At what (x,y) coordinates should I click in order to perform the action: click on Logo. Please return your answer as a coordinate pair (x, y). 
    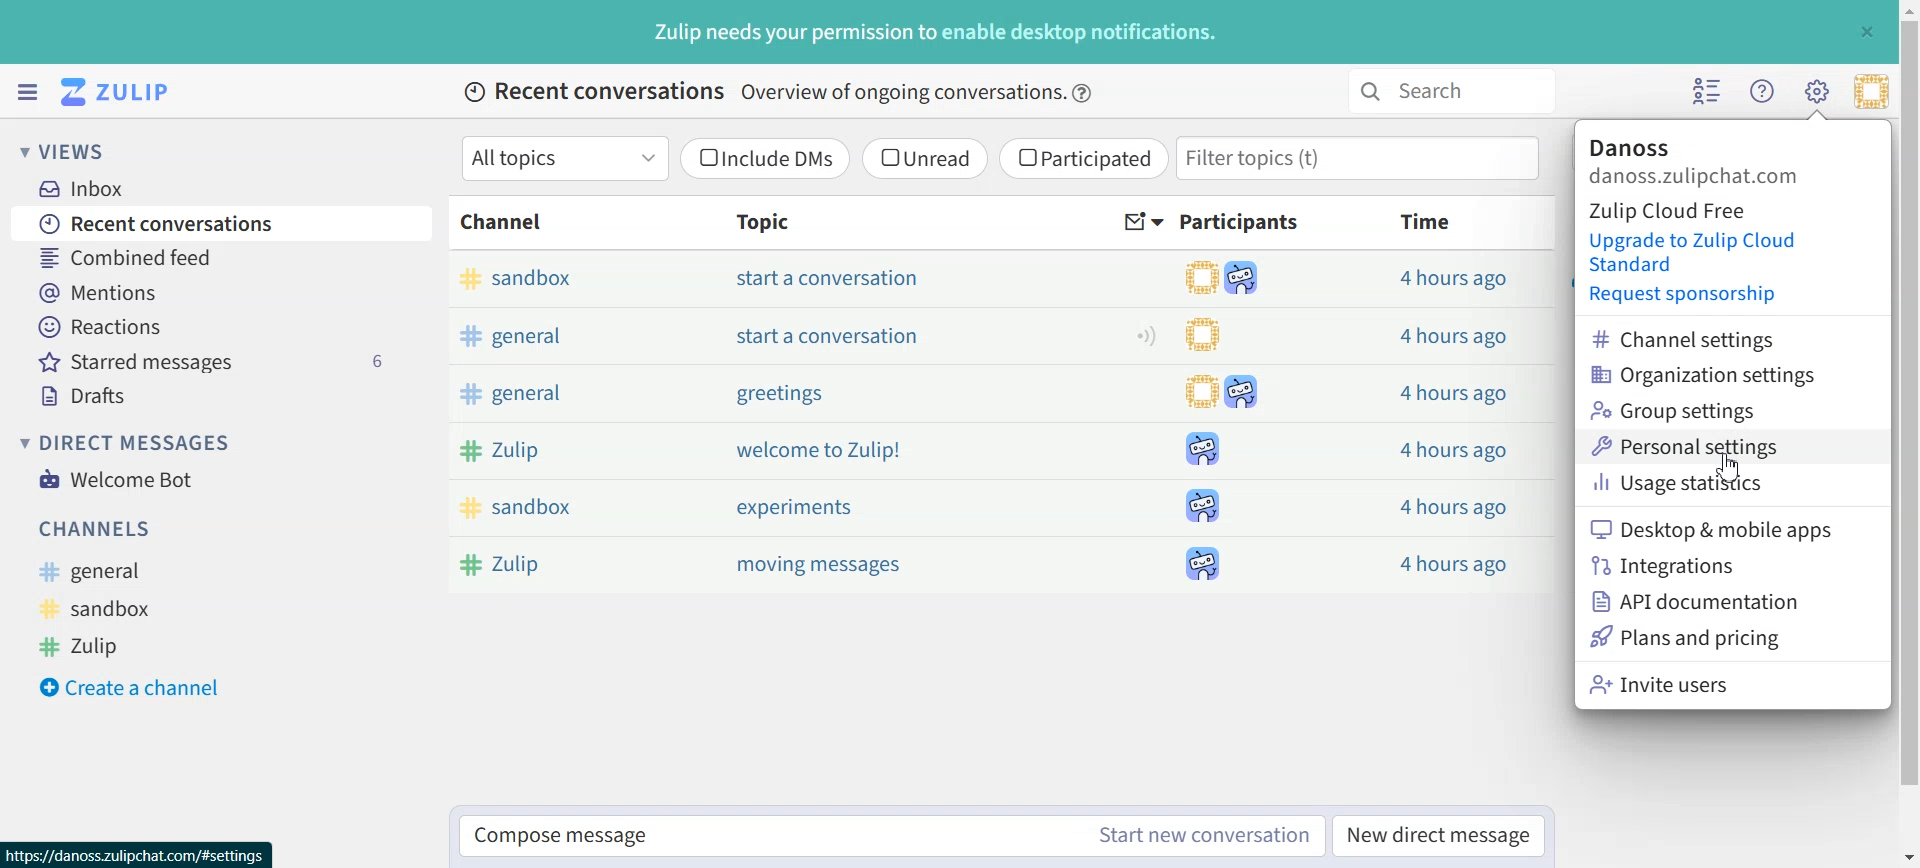
    Looking at the image, I should click on (119, 92).